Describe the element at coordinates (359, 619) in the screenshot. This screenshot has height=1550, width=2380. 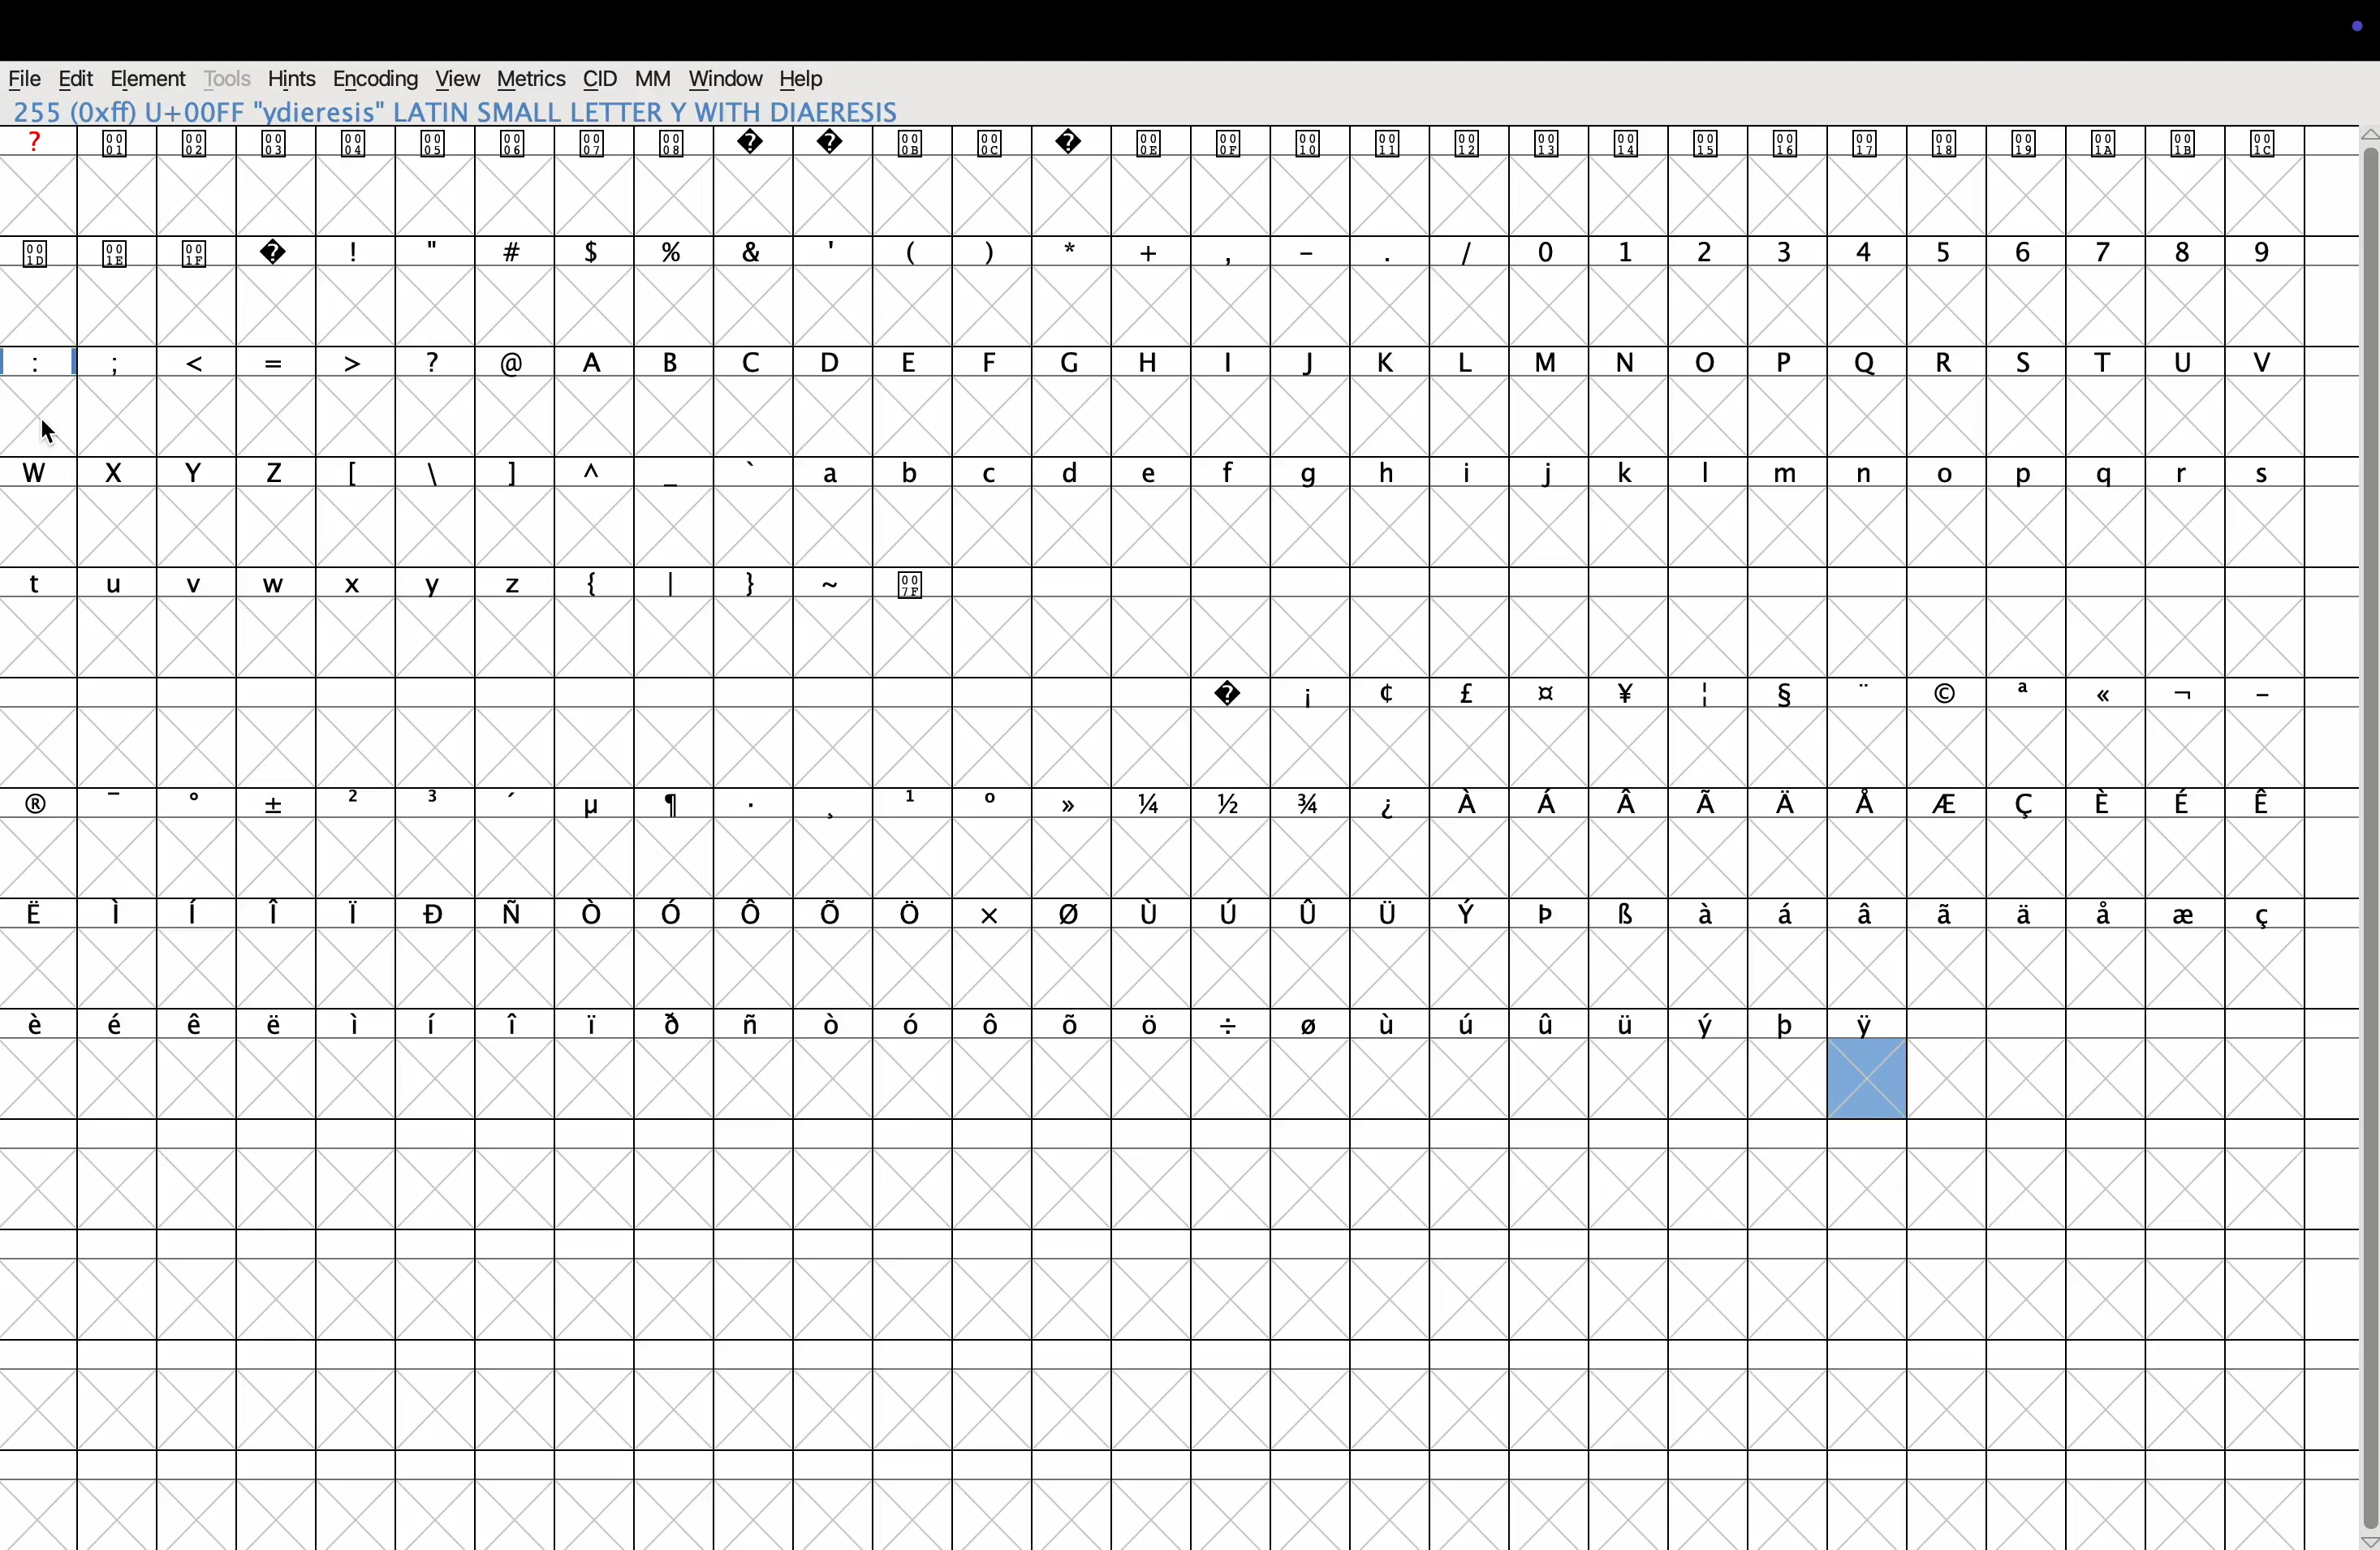
I see `x` at that location.